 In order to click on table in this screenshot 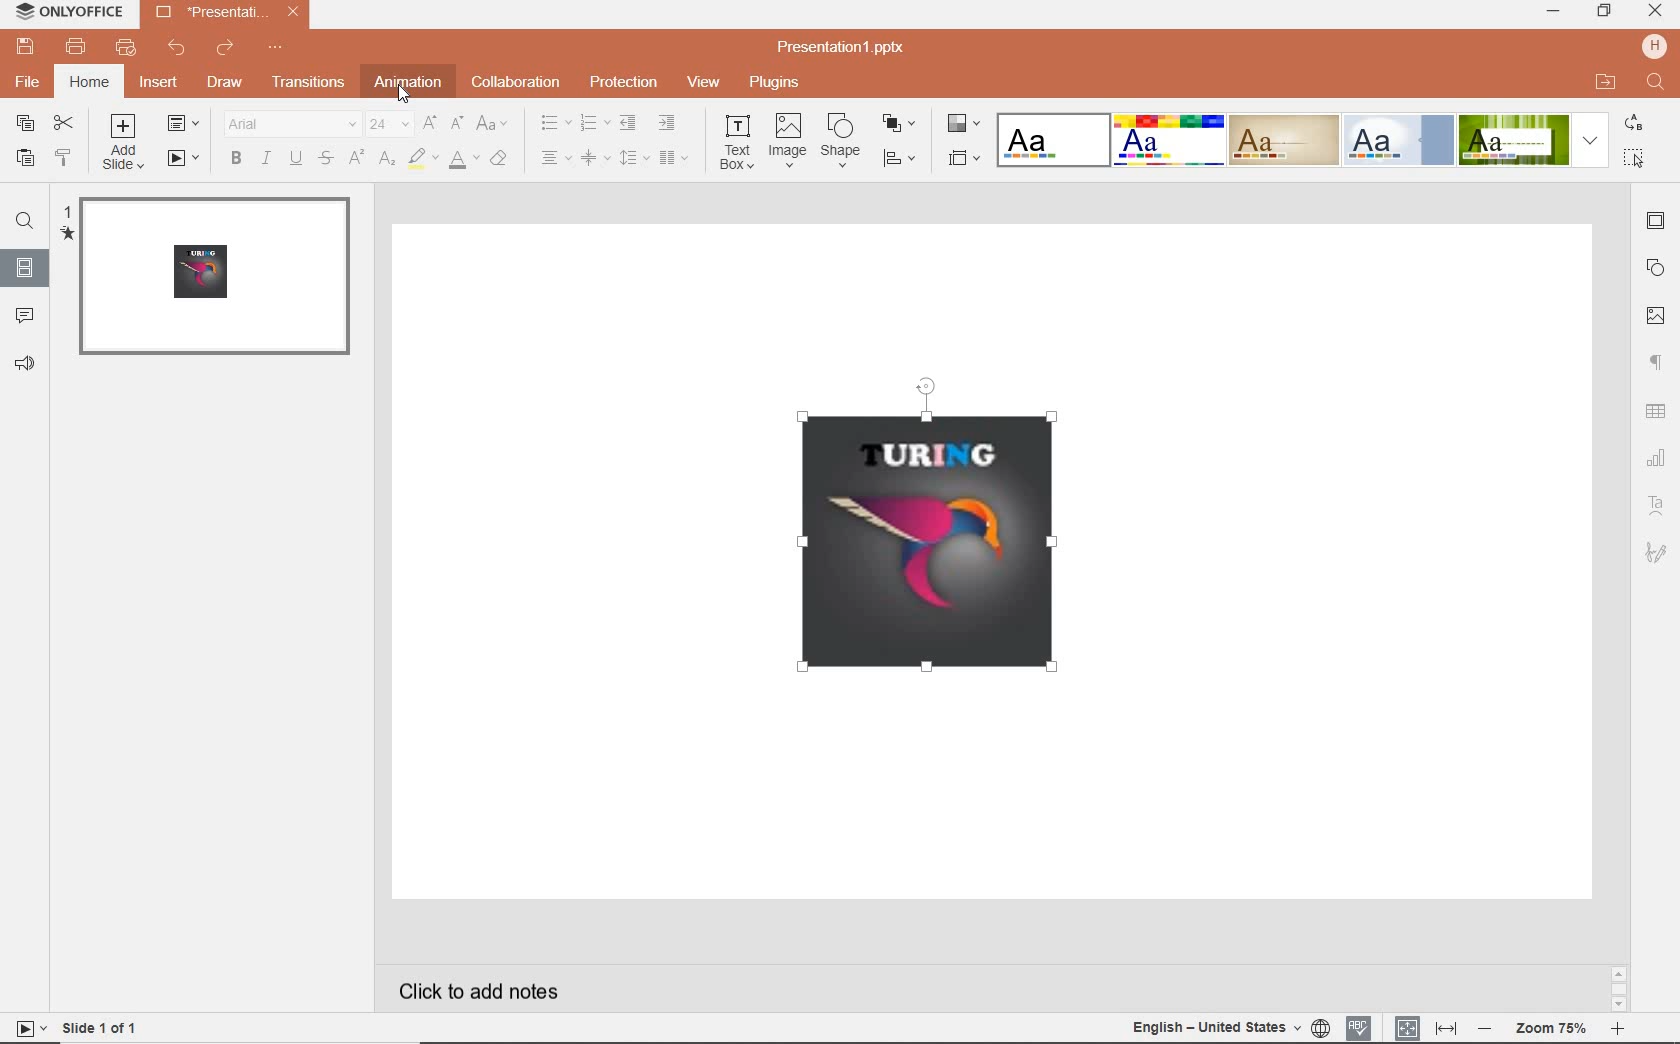, I will do `click(1658, 412)`.